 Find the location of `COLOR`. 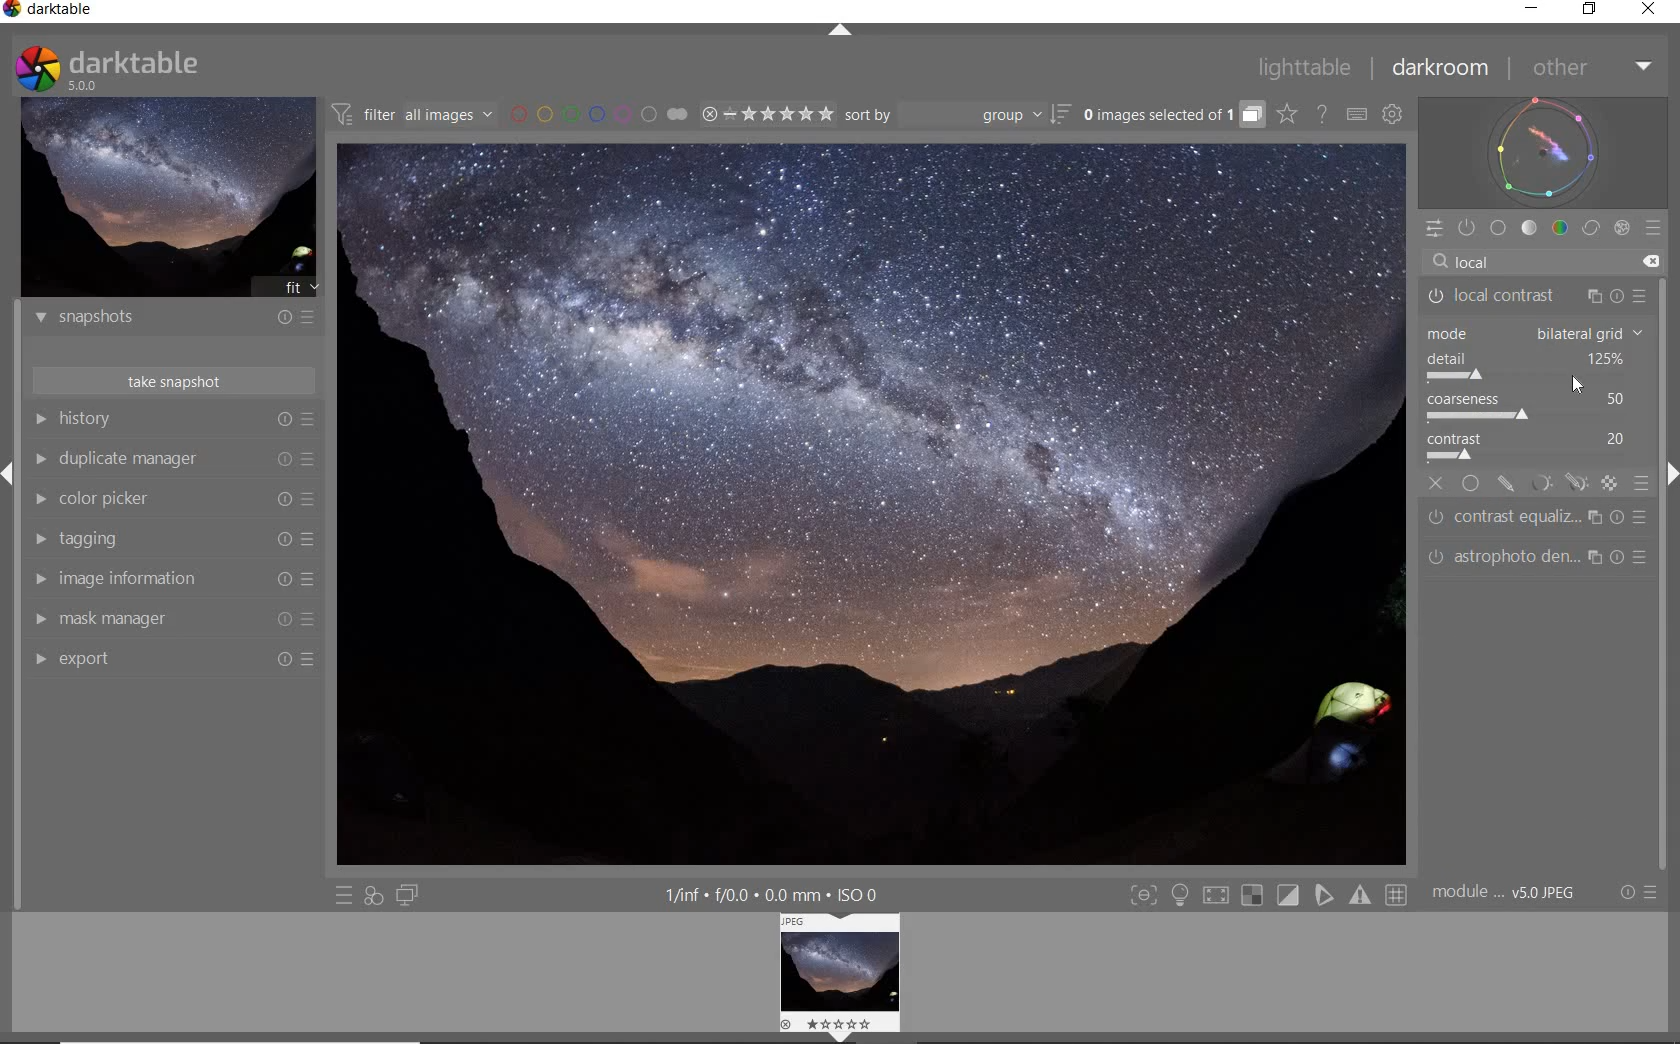

COLOR is located at coordinates (1561, 229).